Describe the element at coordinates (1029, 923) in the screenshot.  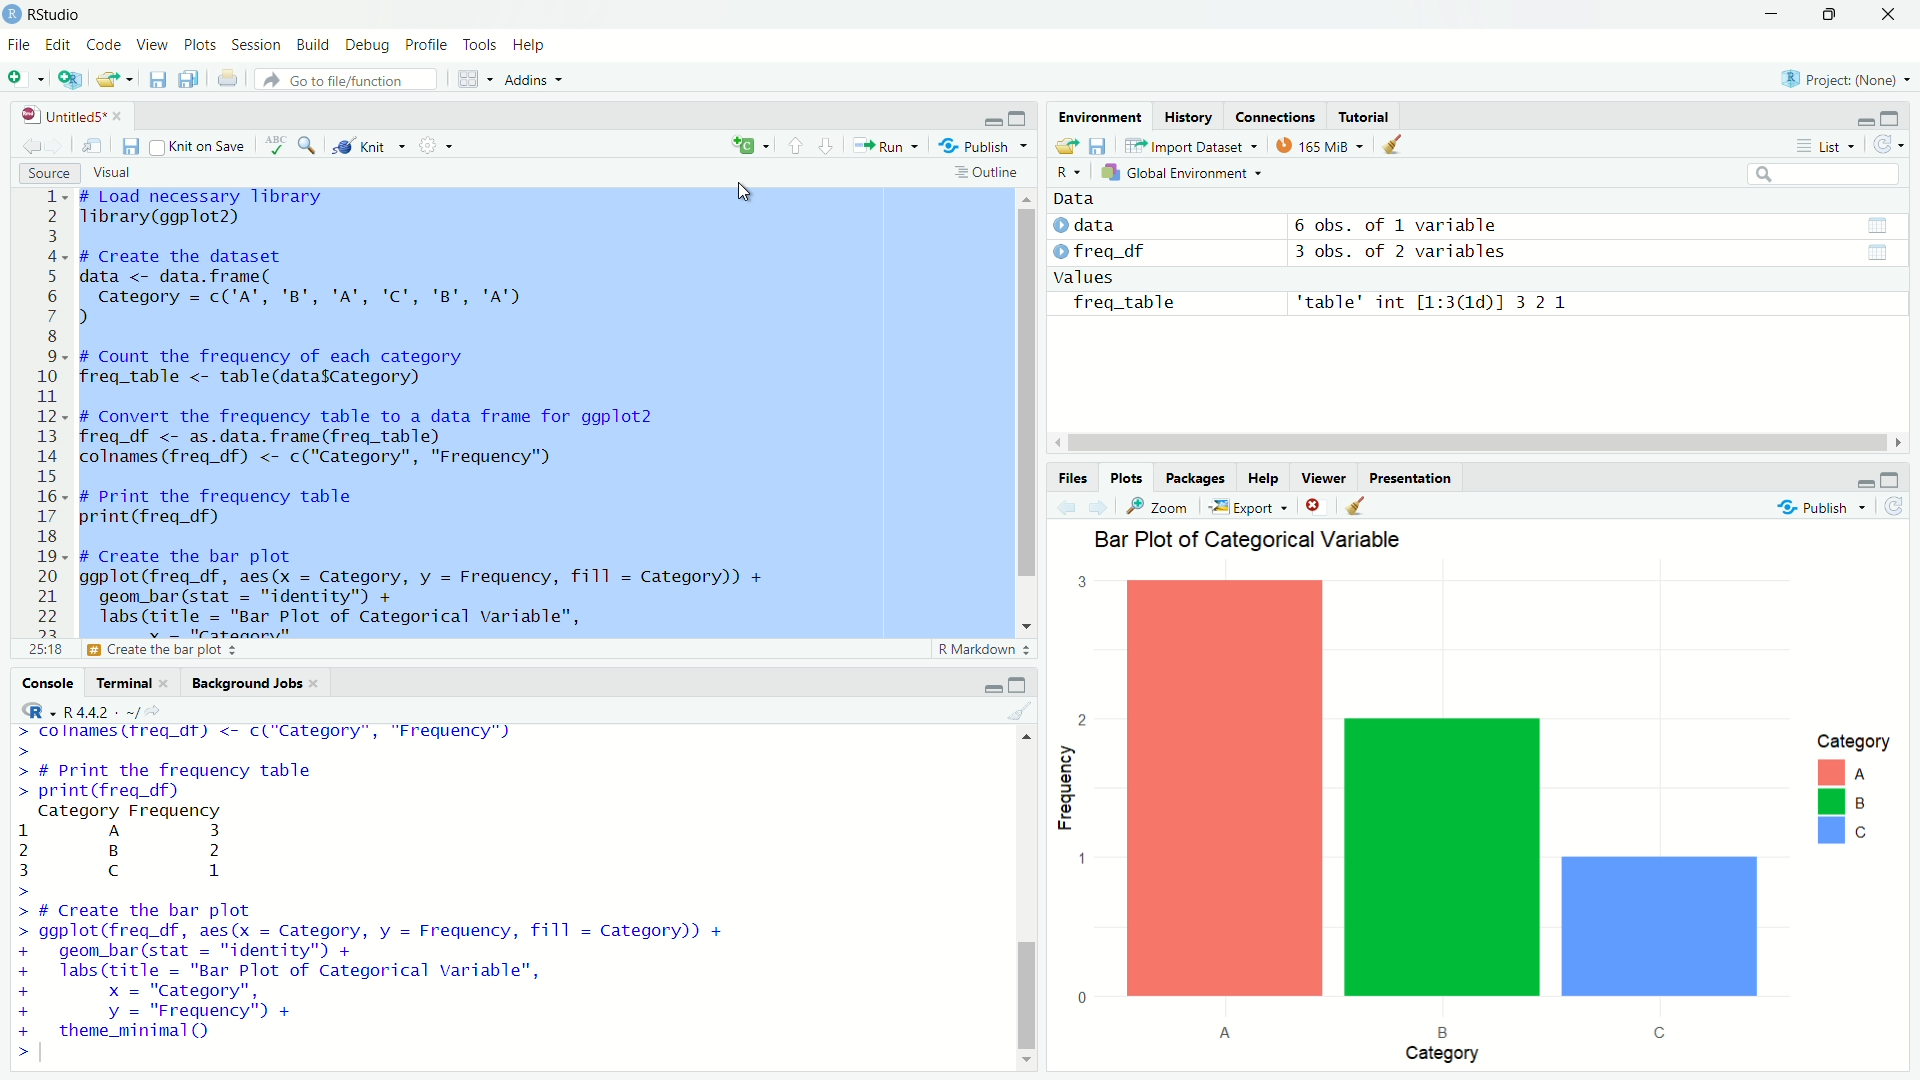
I see `vertical scrollbar` at that location.